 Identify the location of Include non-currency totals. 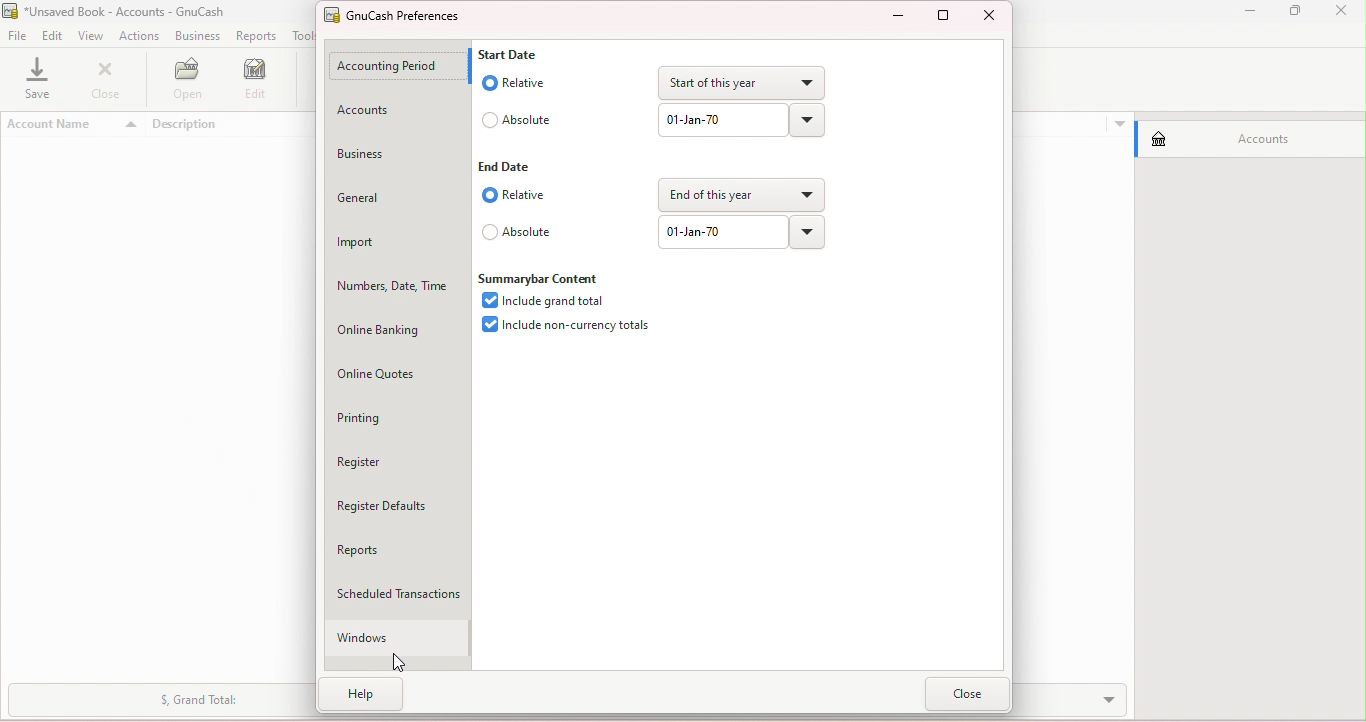
(566, 329).